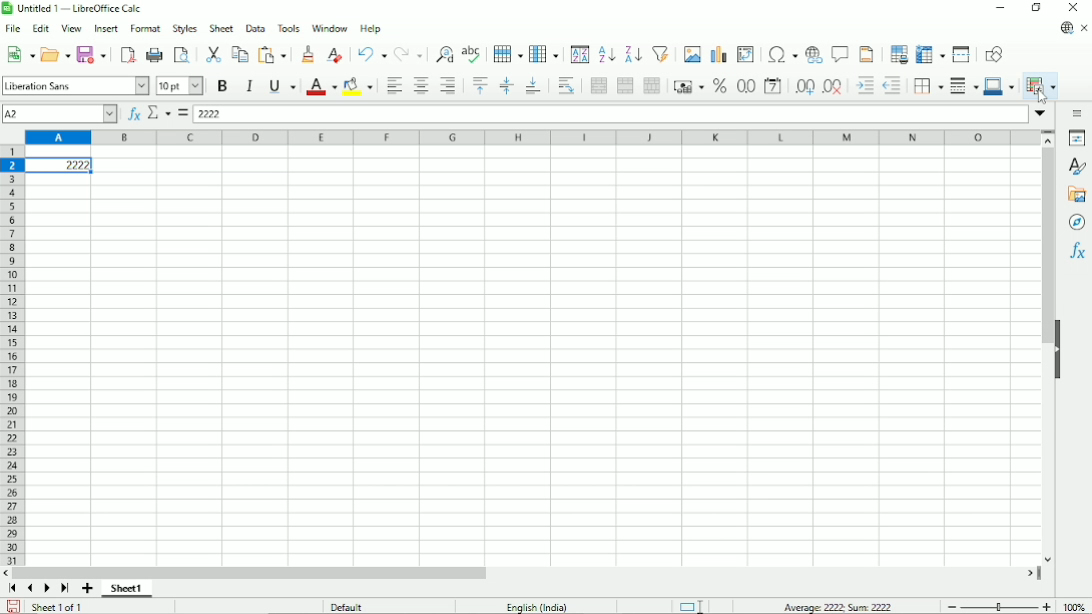 The width and height of the screenshot is (1092, 614). I want to click on 100%, so click(1074, 606).